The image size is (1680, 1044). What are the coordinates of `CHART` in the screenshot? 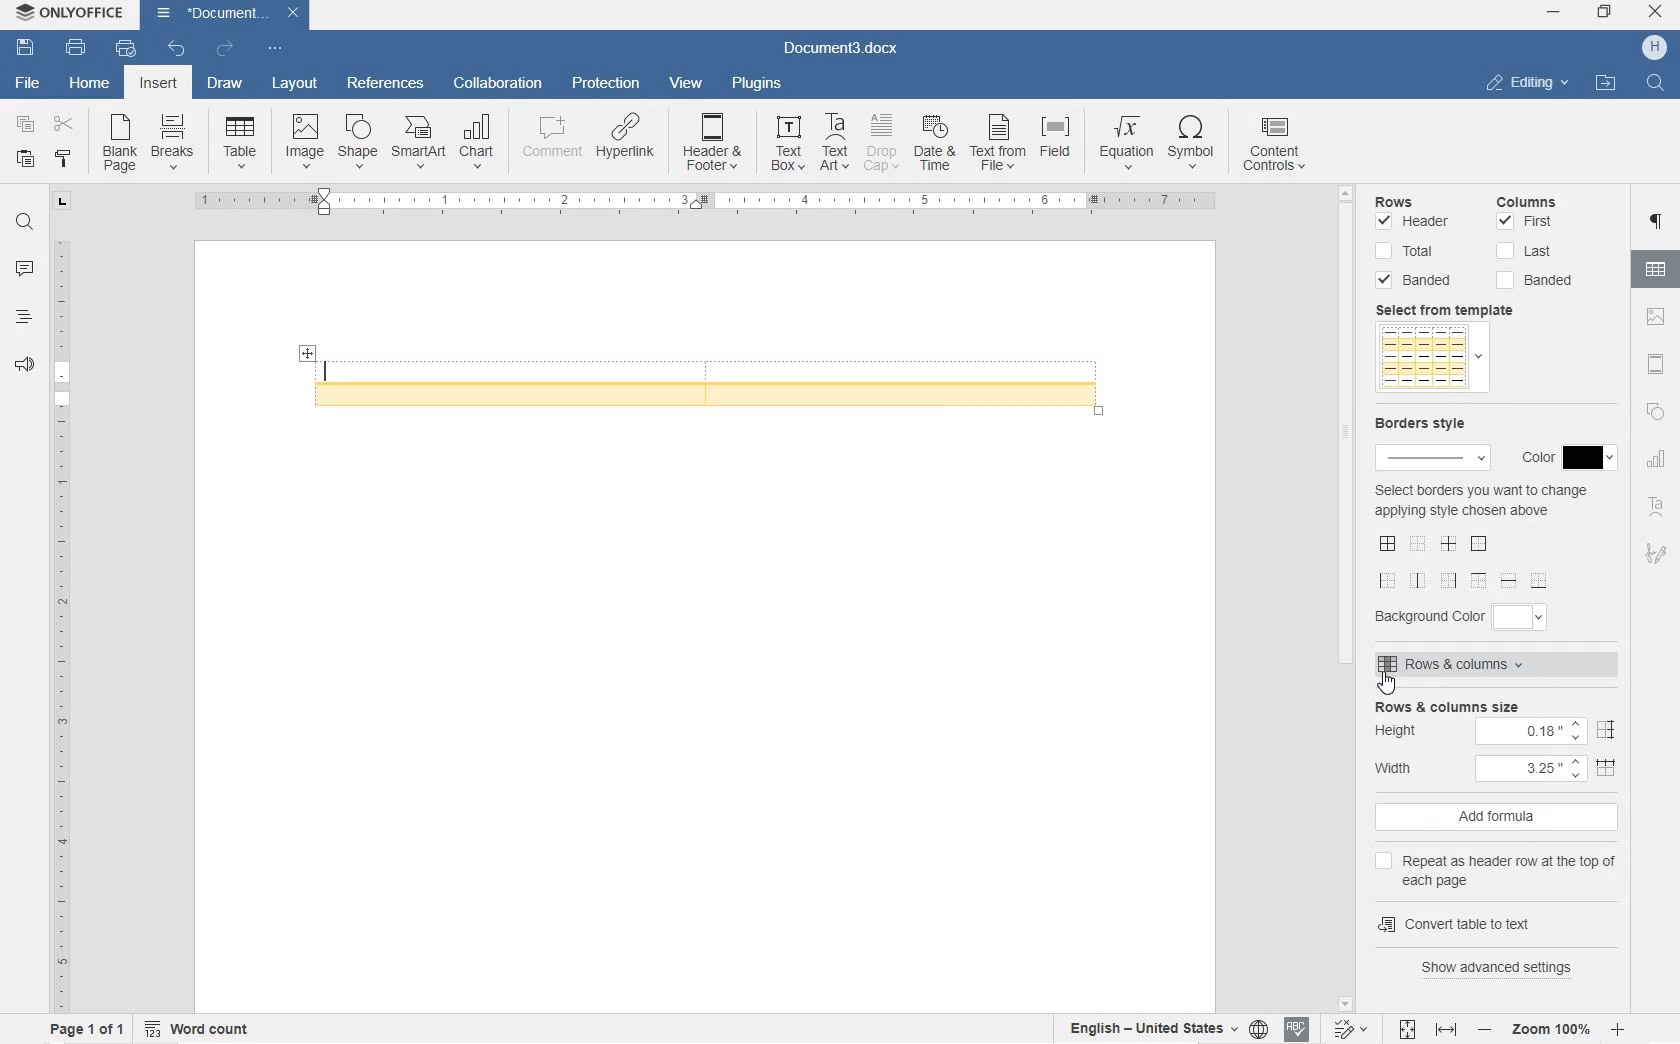 It's located at (1658, 462).